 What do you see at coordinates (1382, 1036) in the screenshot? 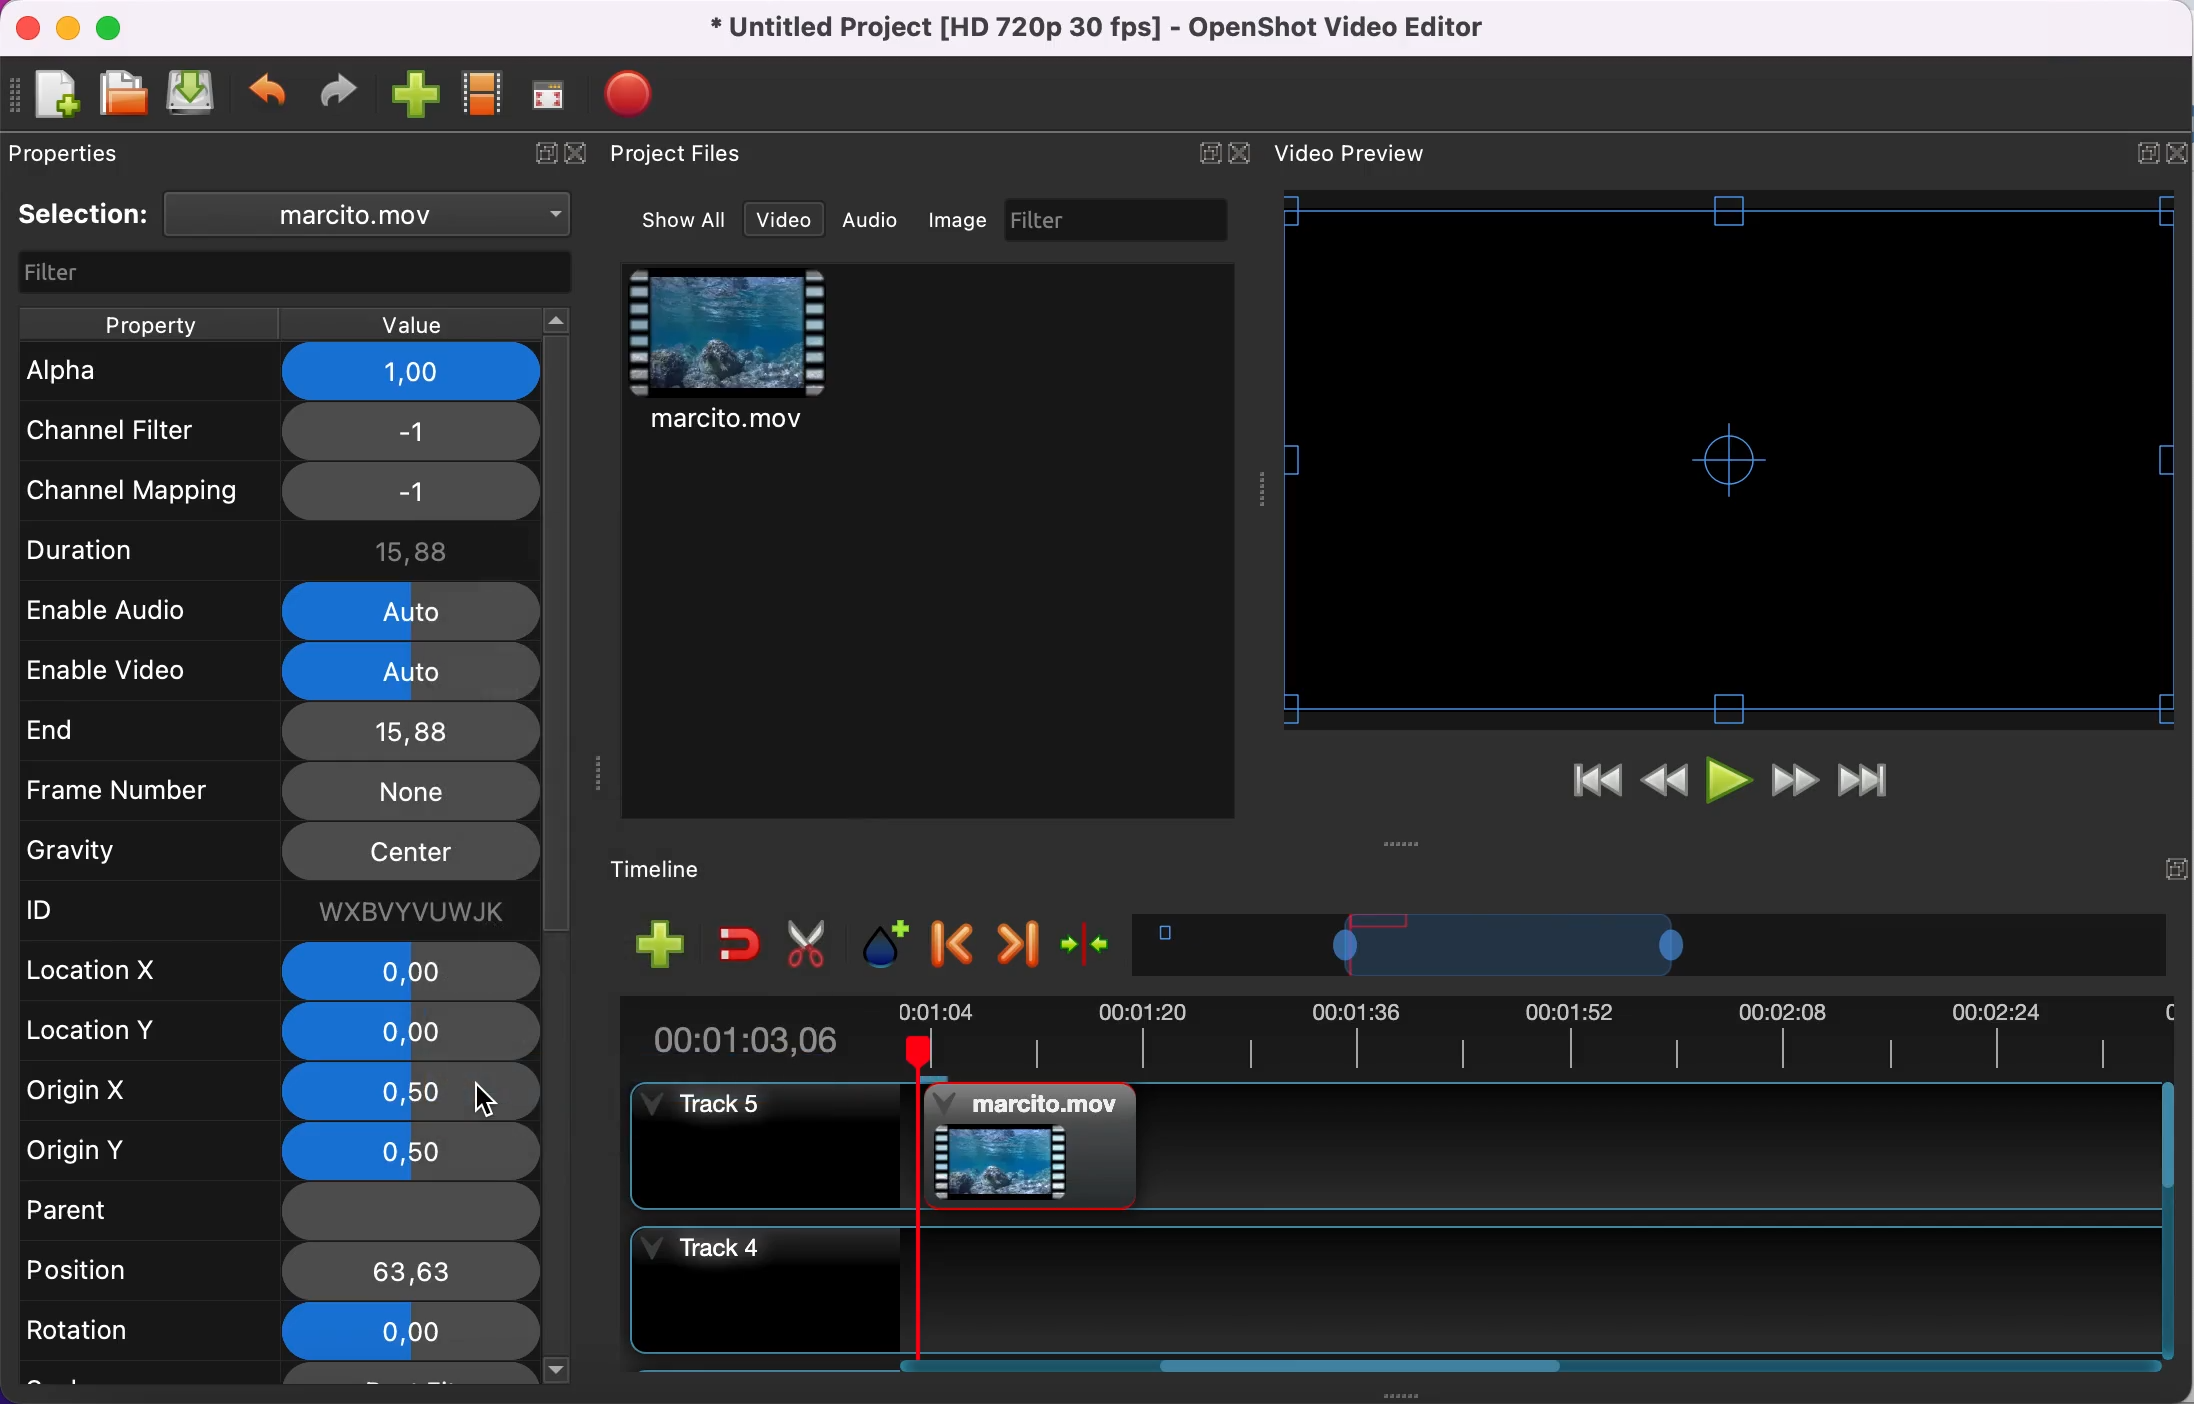
I see `clip duration` at bounding box center [1382, 1036].